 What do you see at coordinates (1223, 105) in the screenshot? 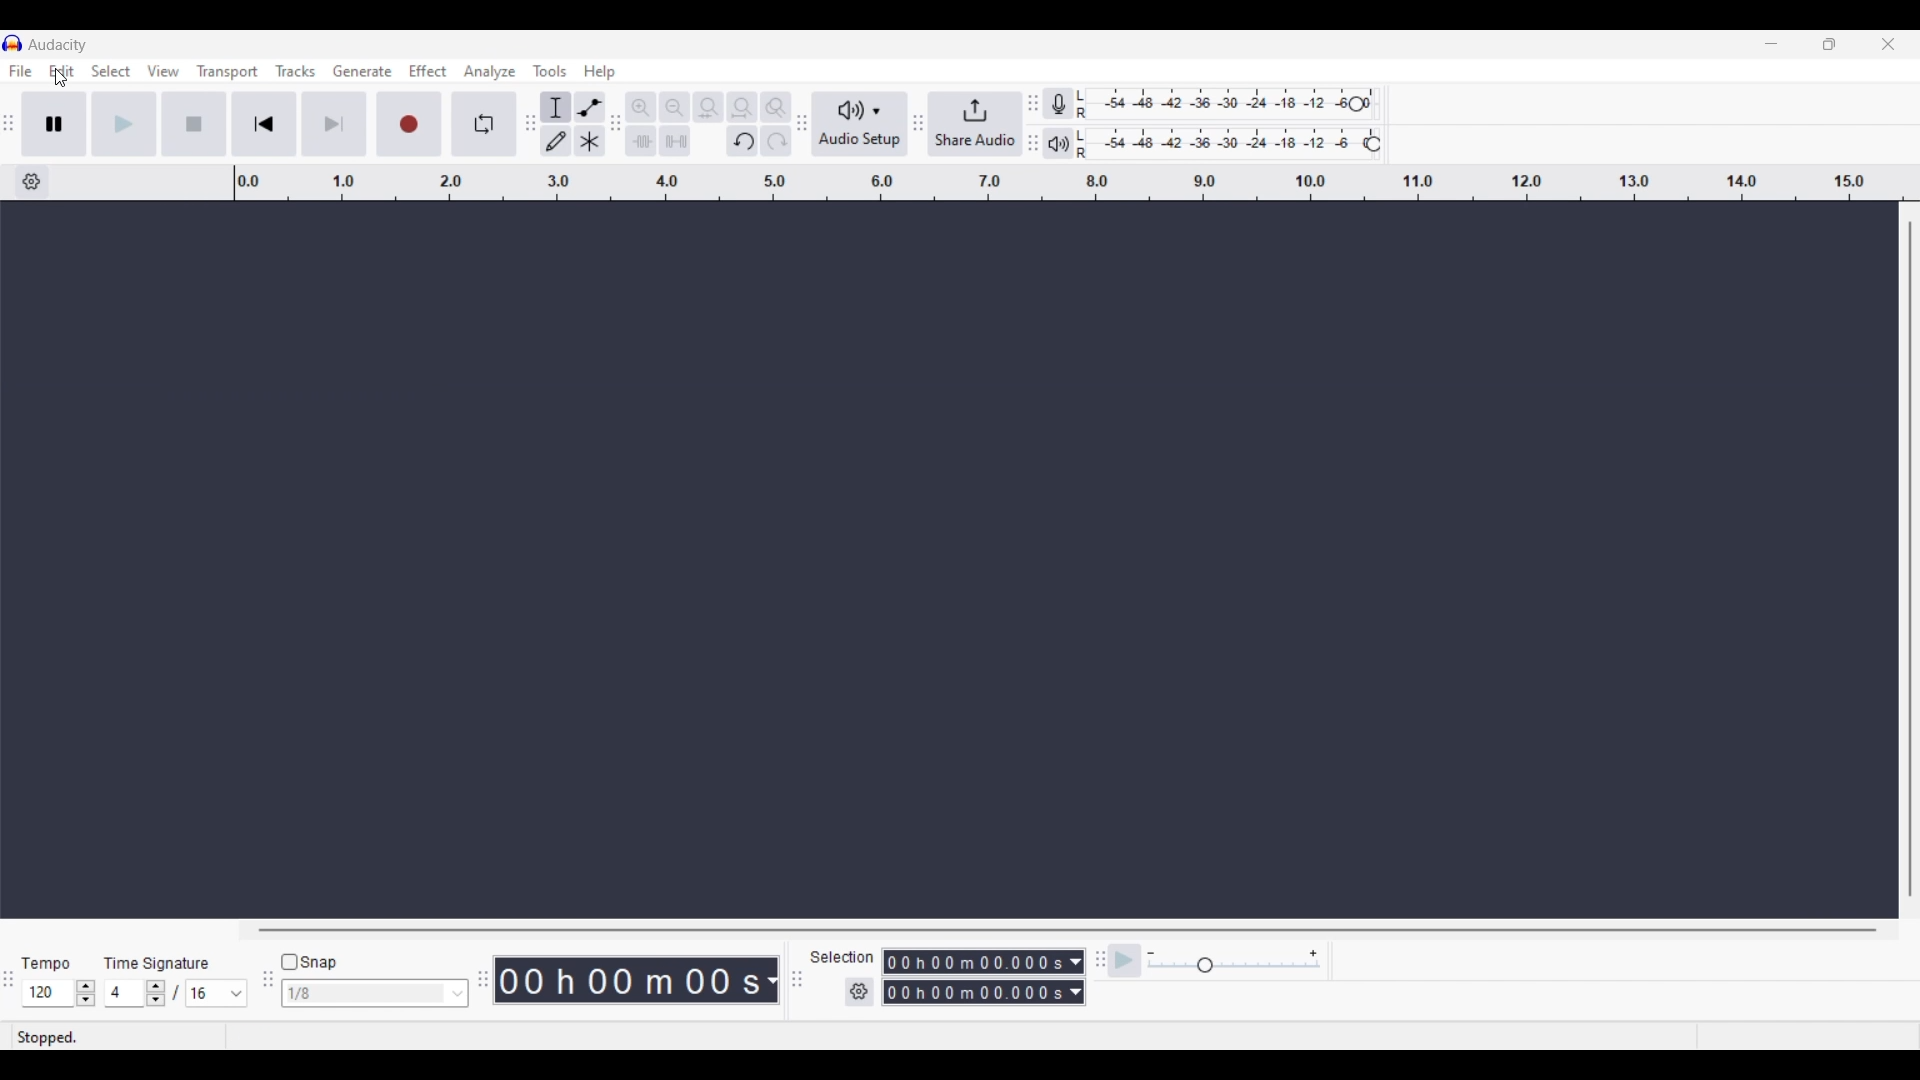
I see `Recording level` at bounding box center [1223, 105].